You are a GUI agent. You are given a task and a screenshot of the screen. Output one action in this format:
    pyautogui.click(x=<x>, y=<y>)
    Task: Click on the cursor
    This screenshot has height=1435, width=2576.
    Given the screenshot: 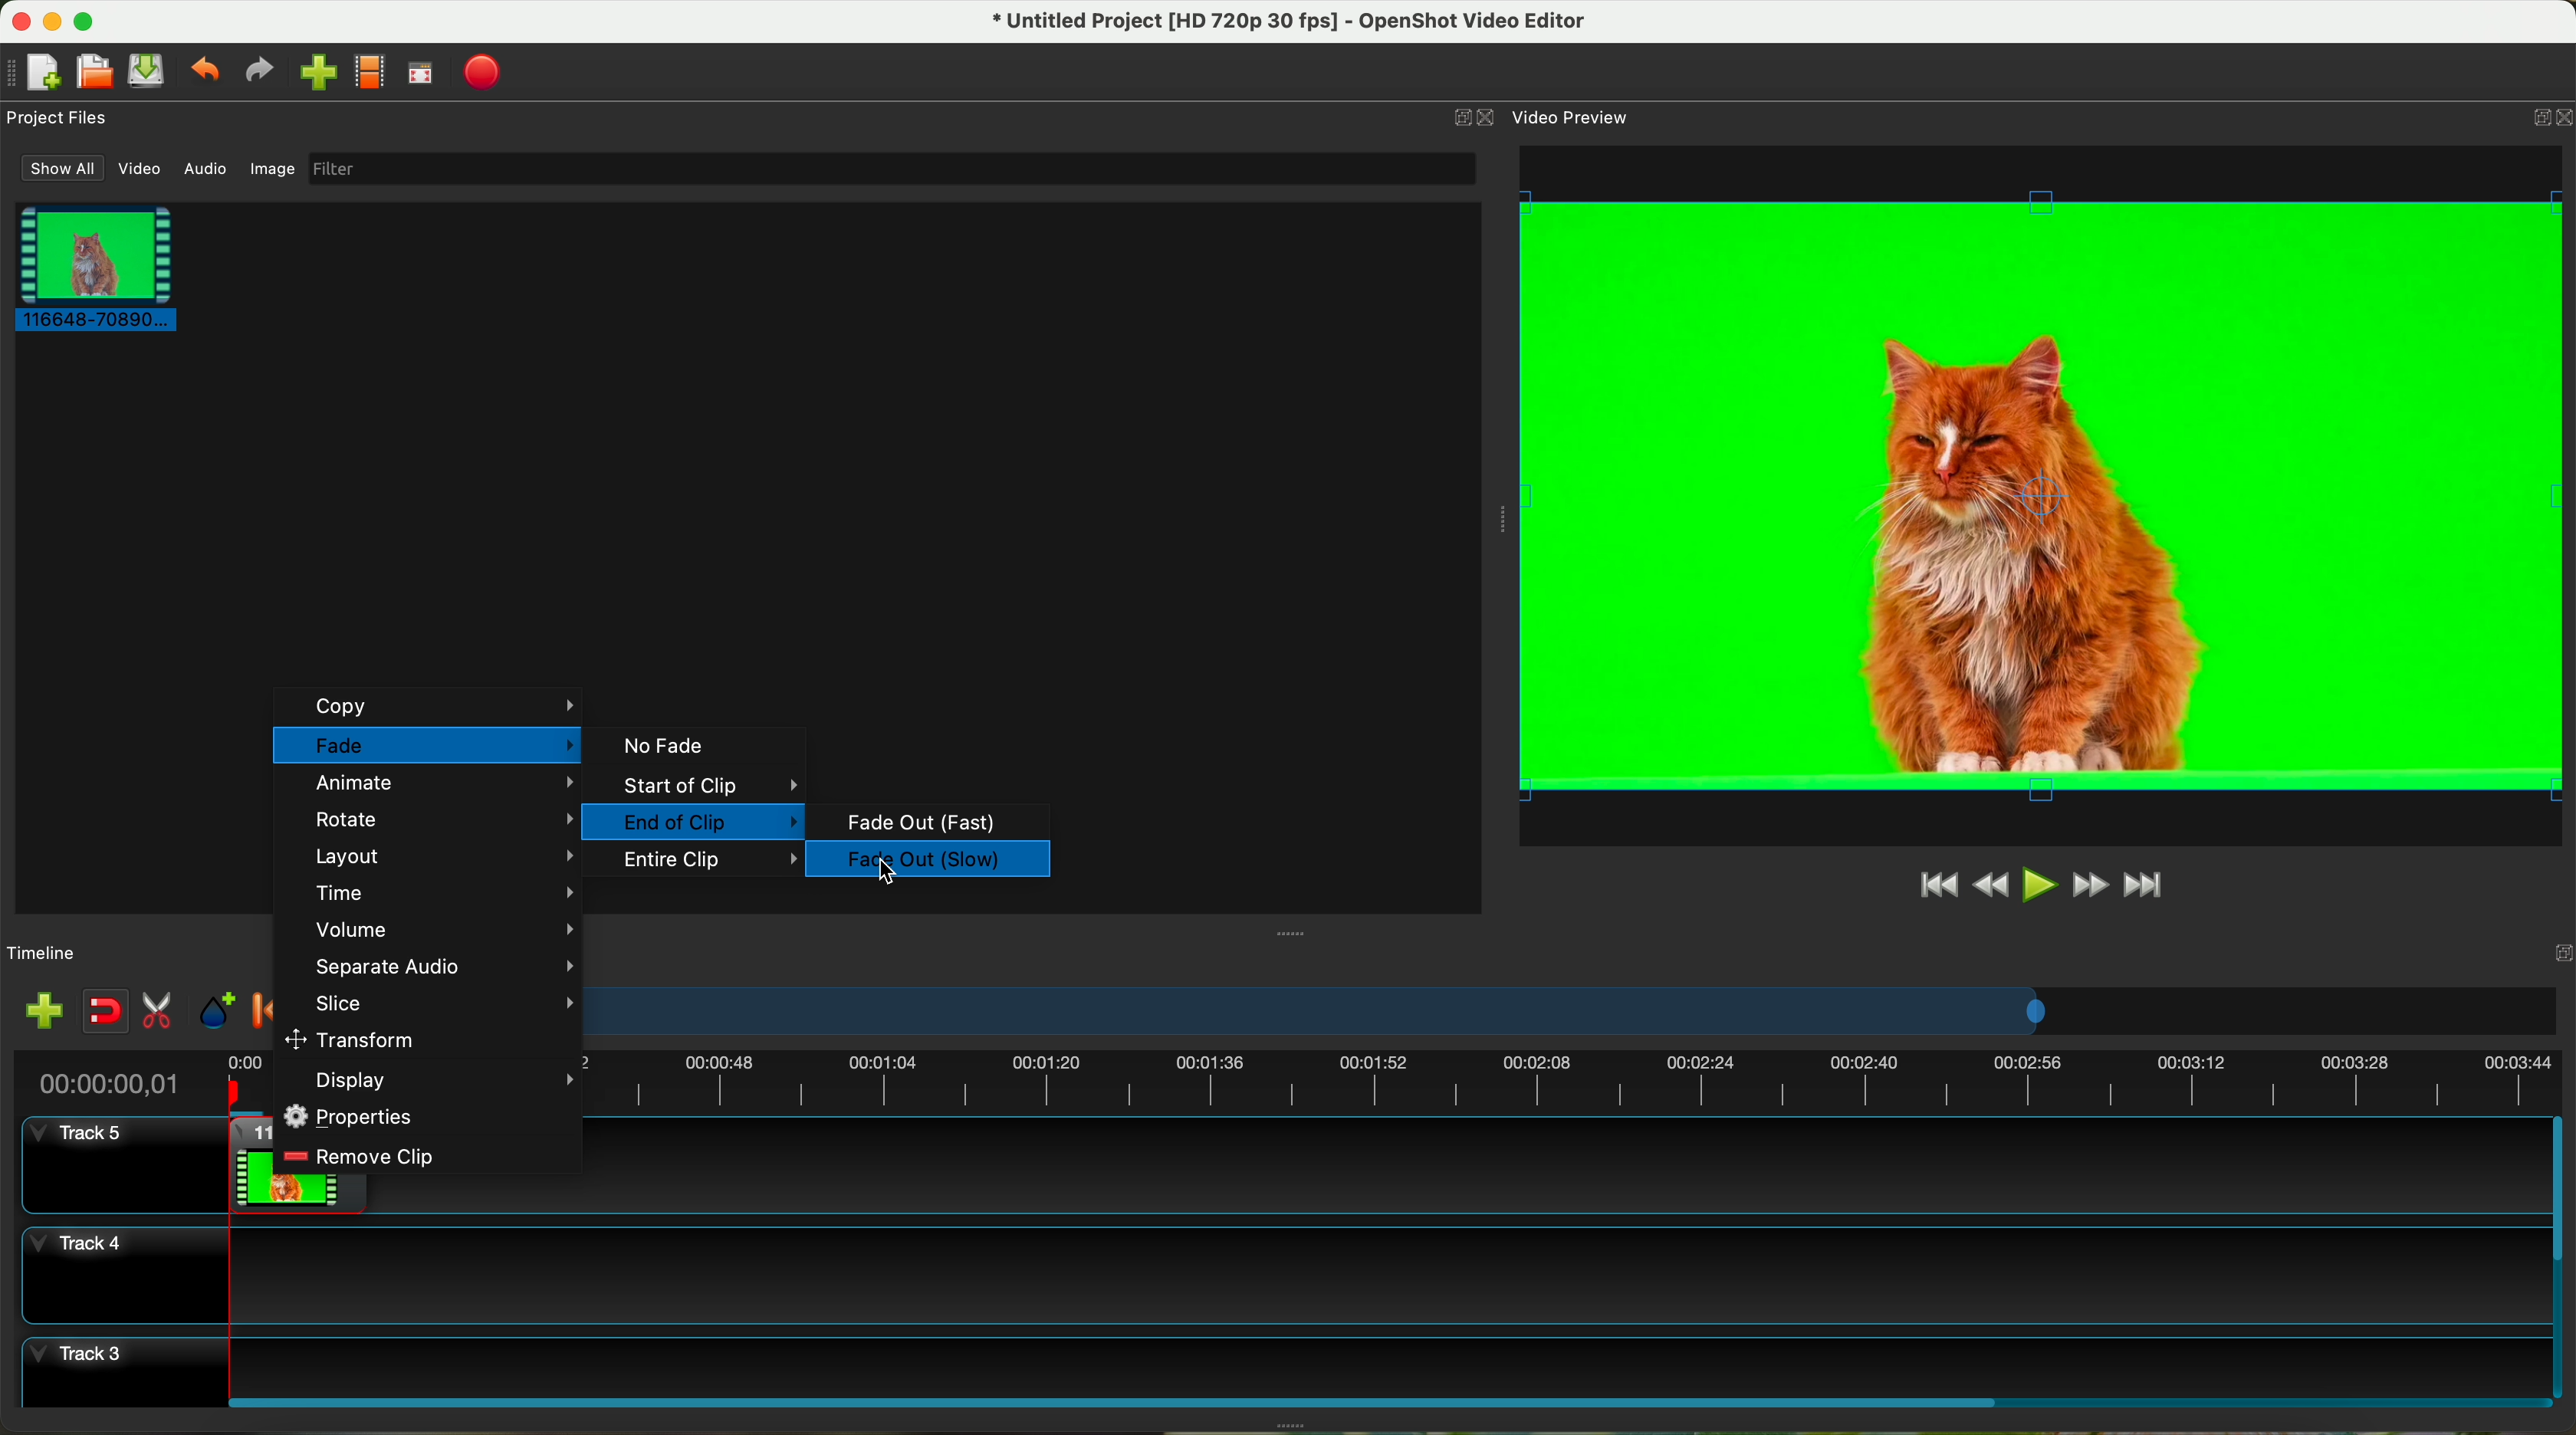 What is the action you would take?
    pyautogui.click(x=898, y=876)
    